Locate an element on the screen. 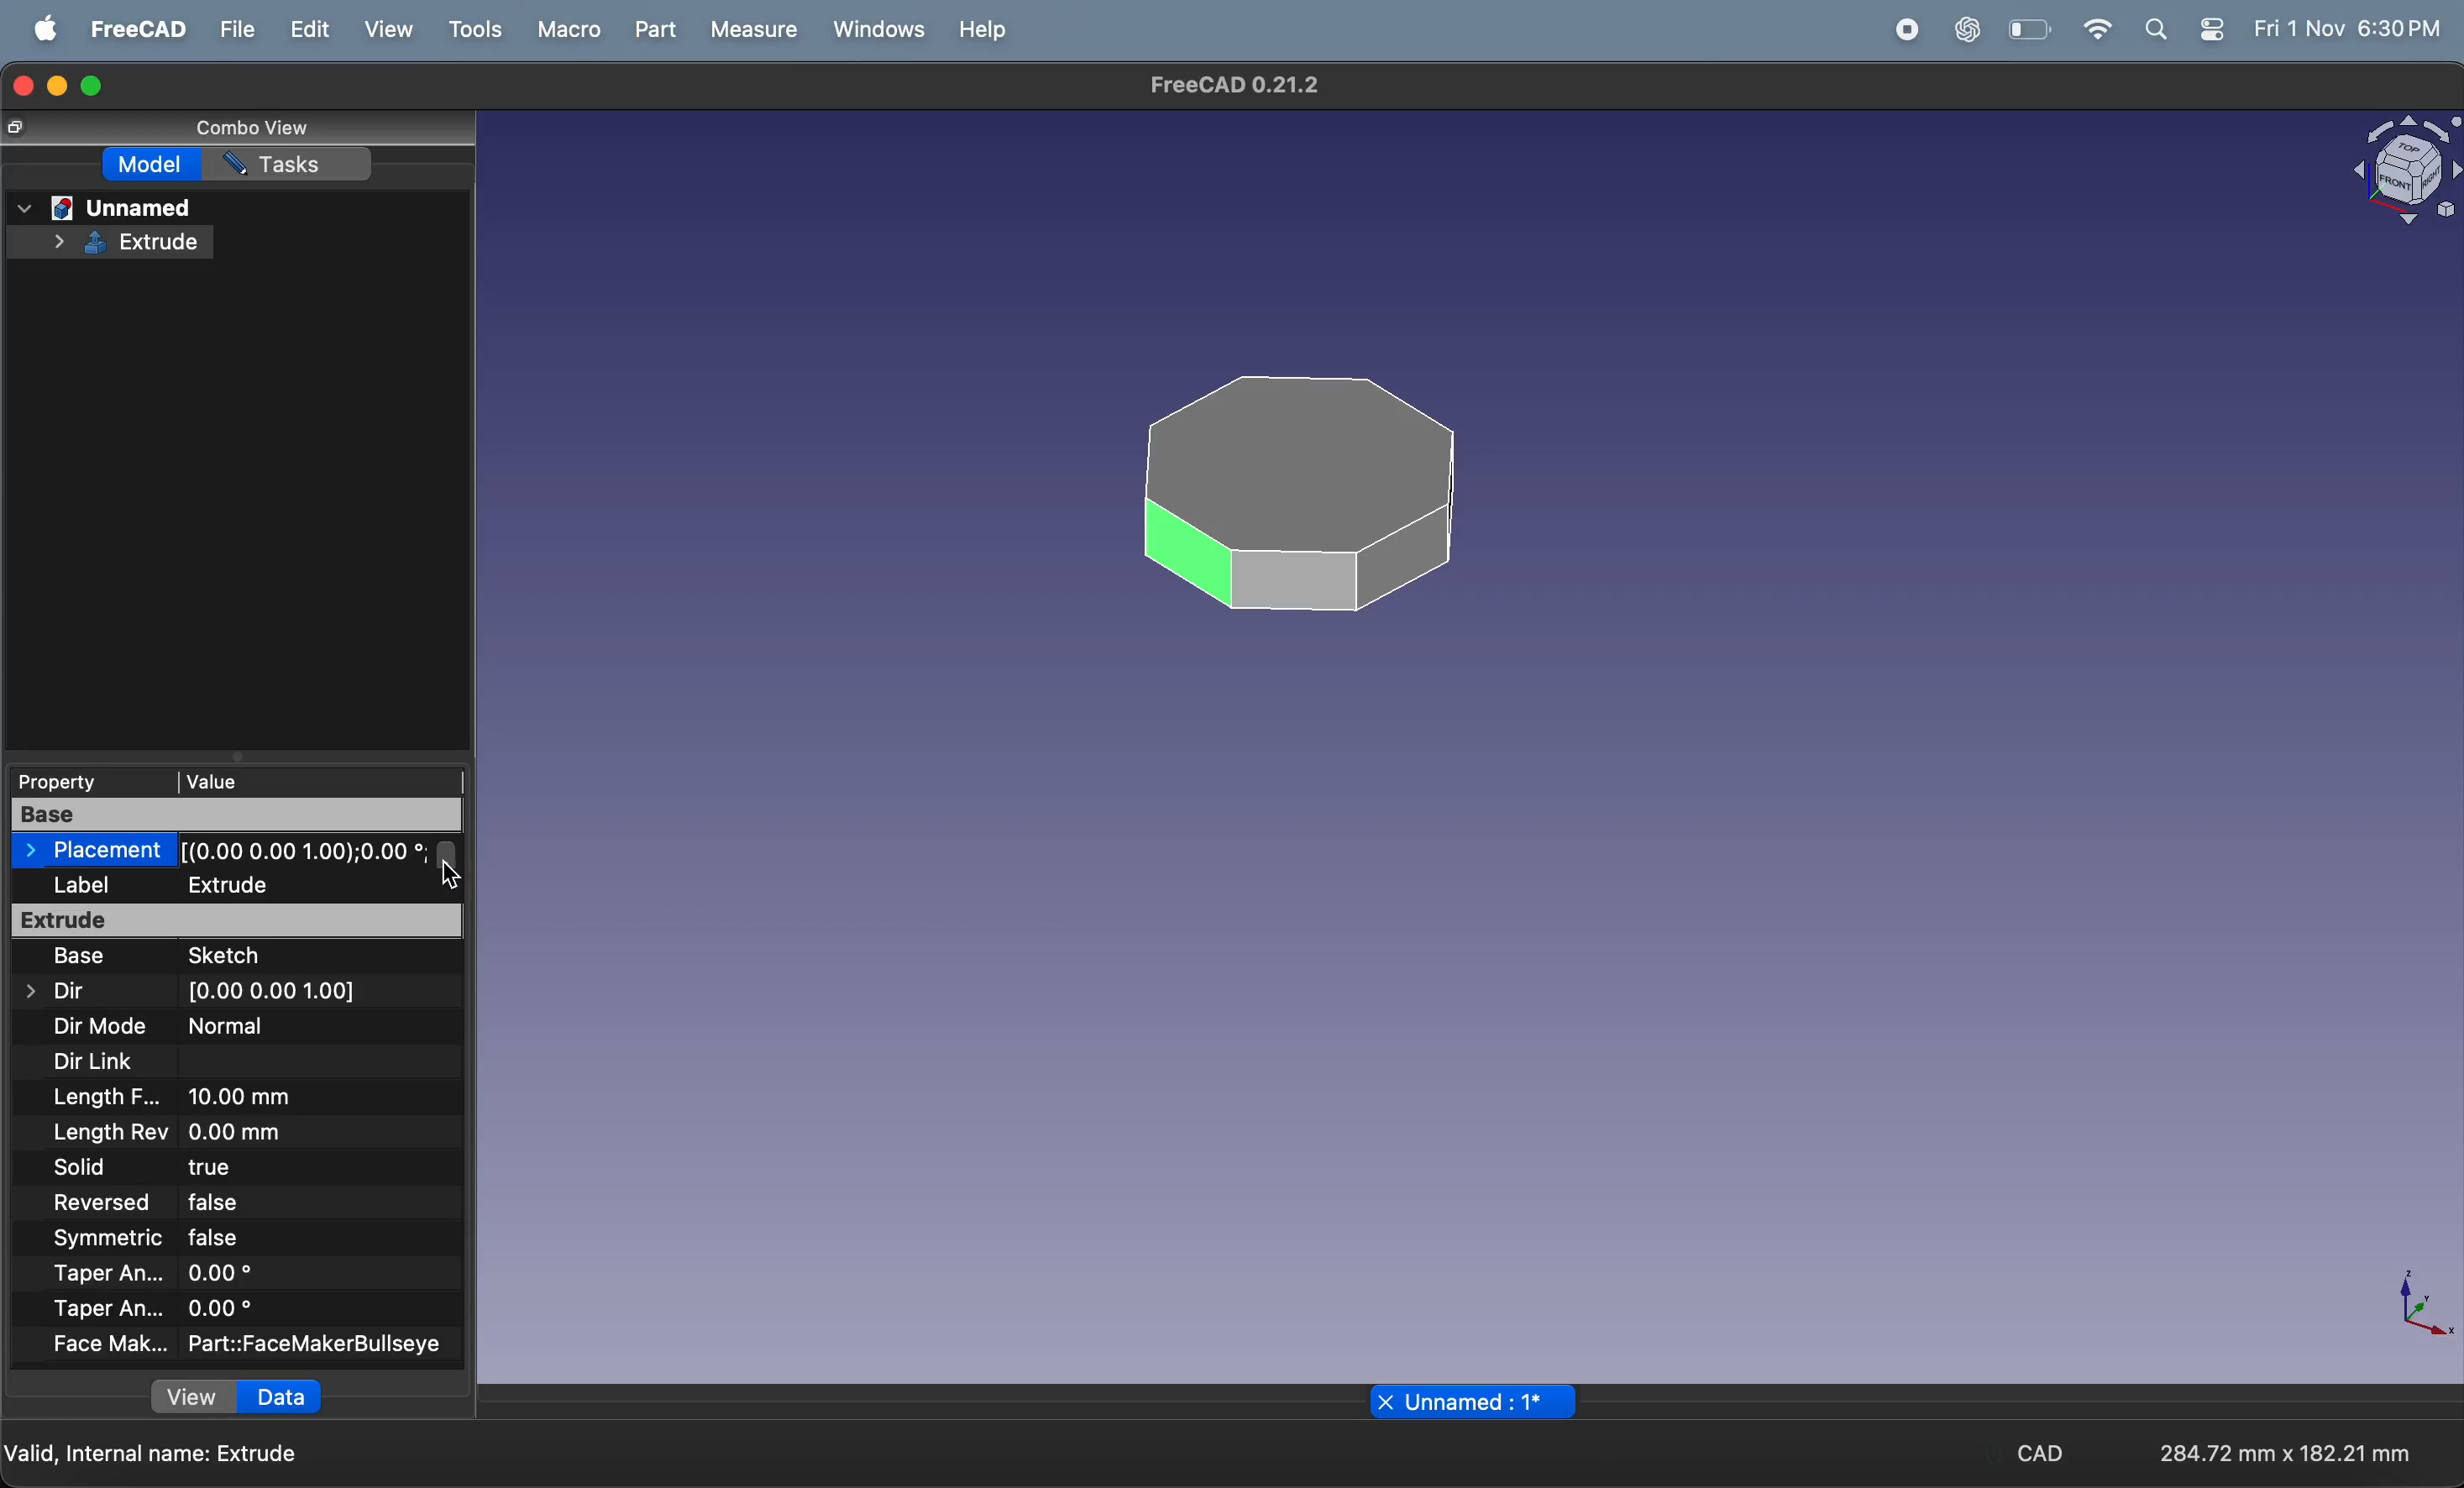  CAD is located at coordinates (2039, 1454).